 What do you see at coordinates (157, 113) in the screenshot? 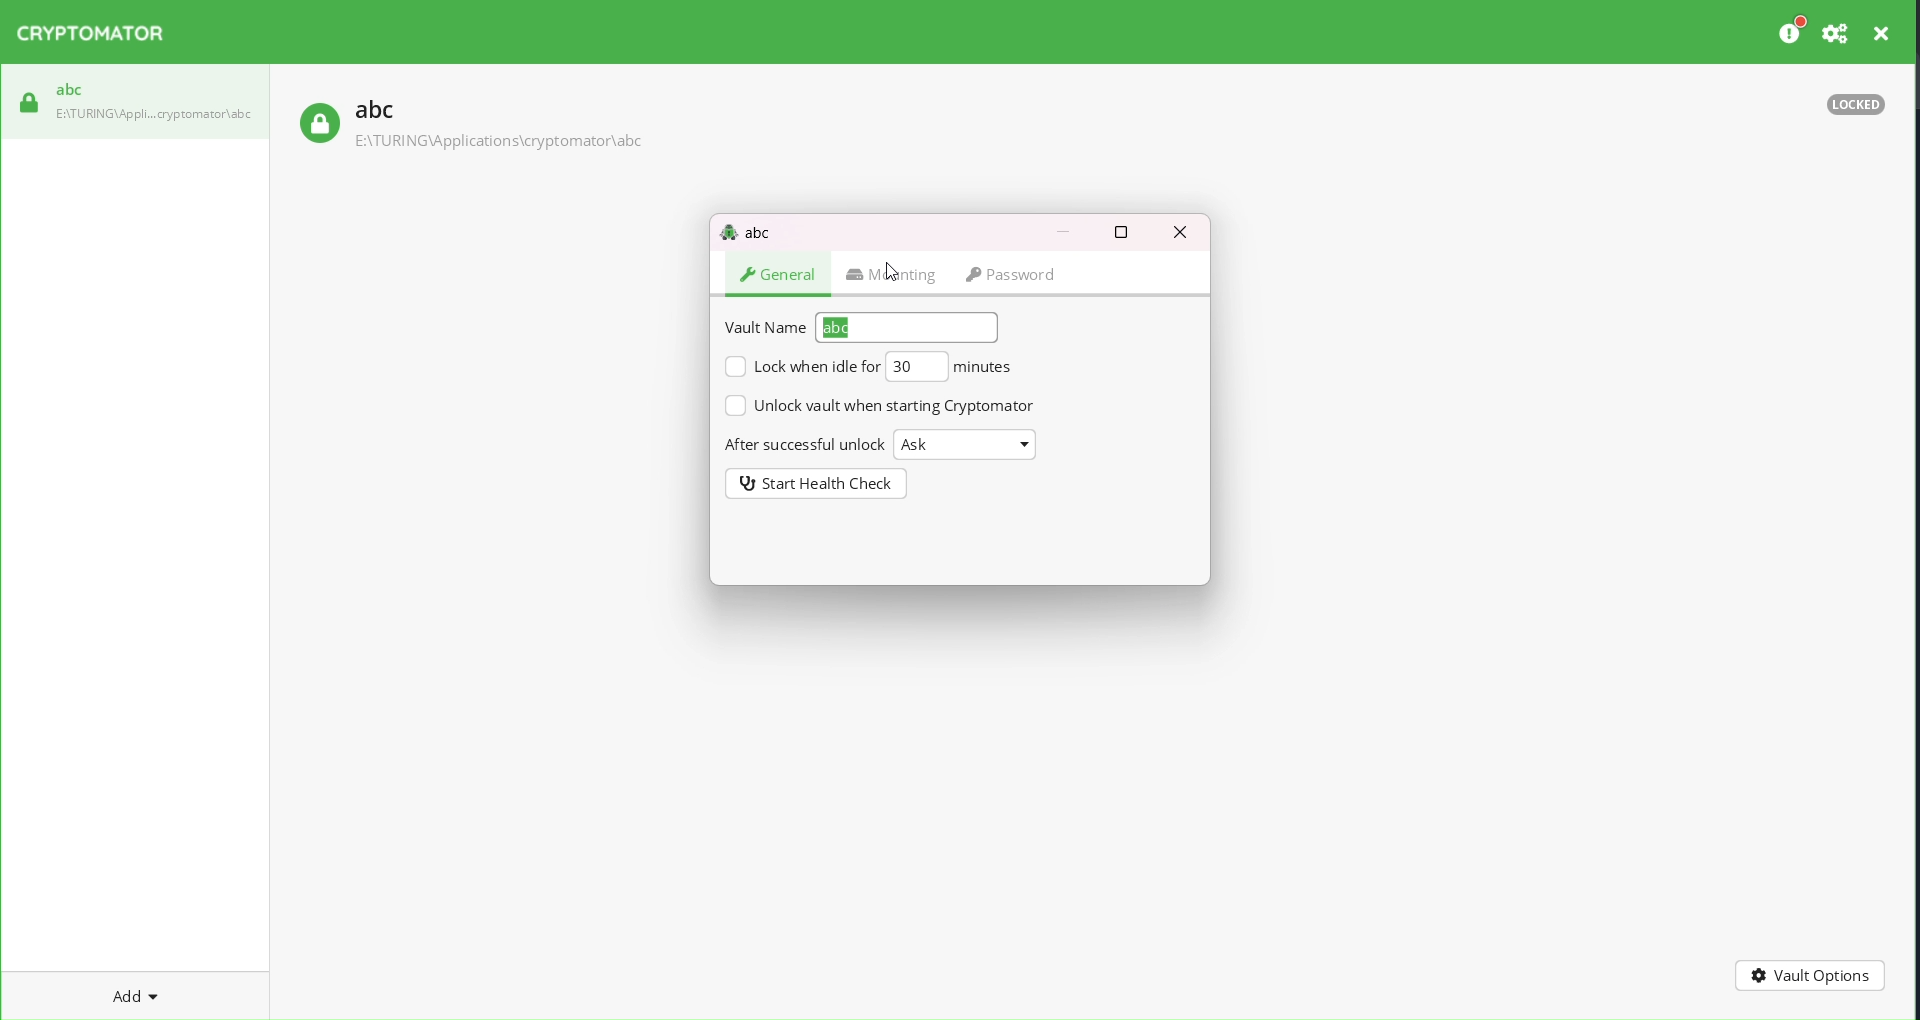
I see `path` at bounding box center [157, 113].